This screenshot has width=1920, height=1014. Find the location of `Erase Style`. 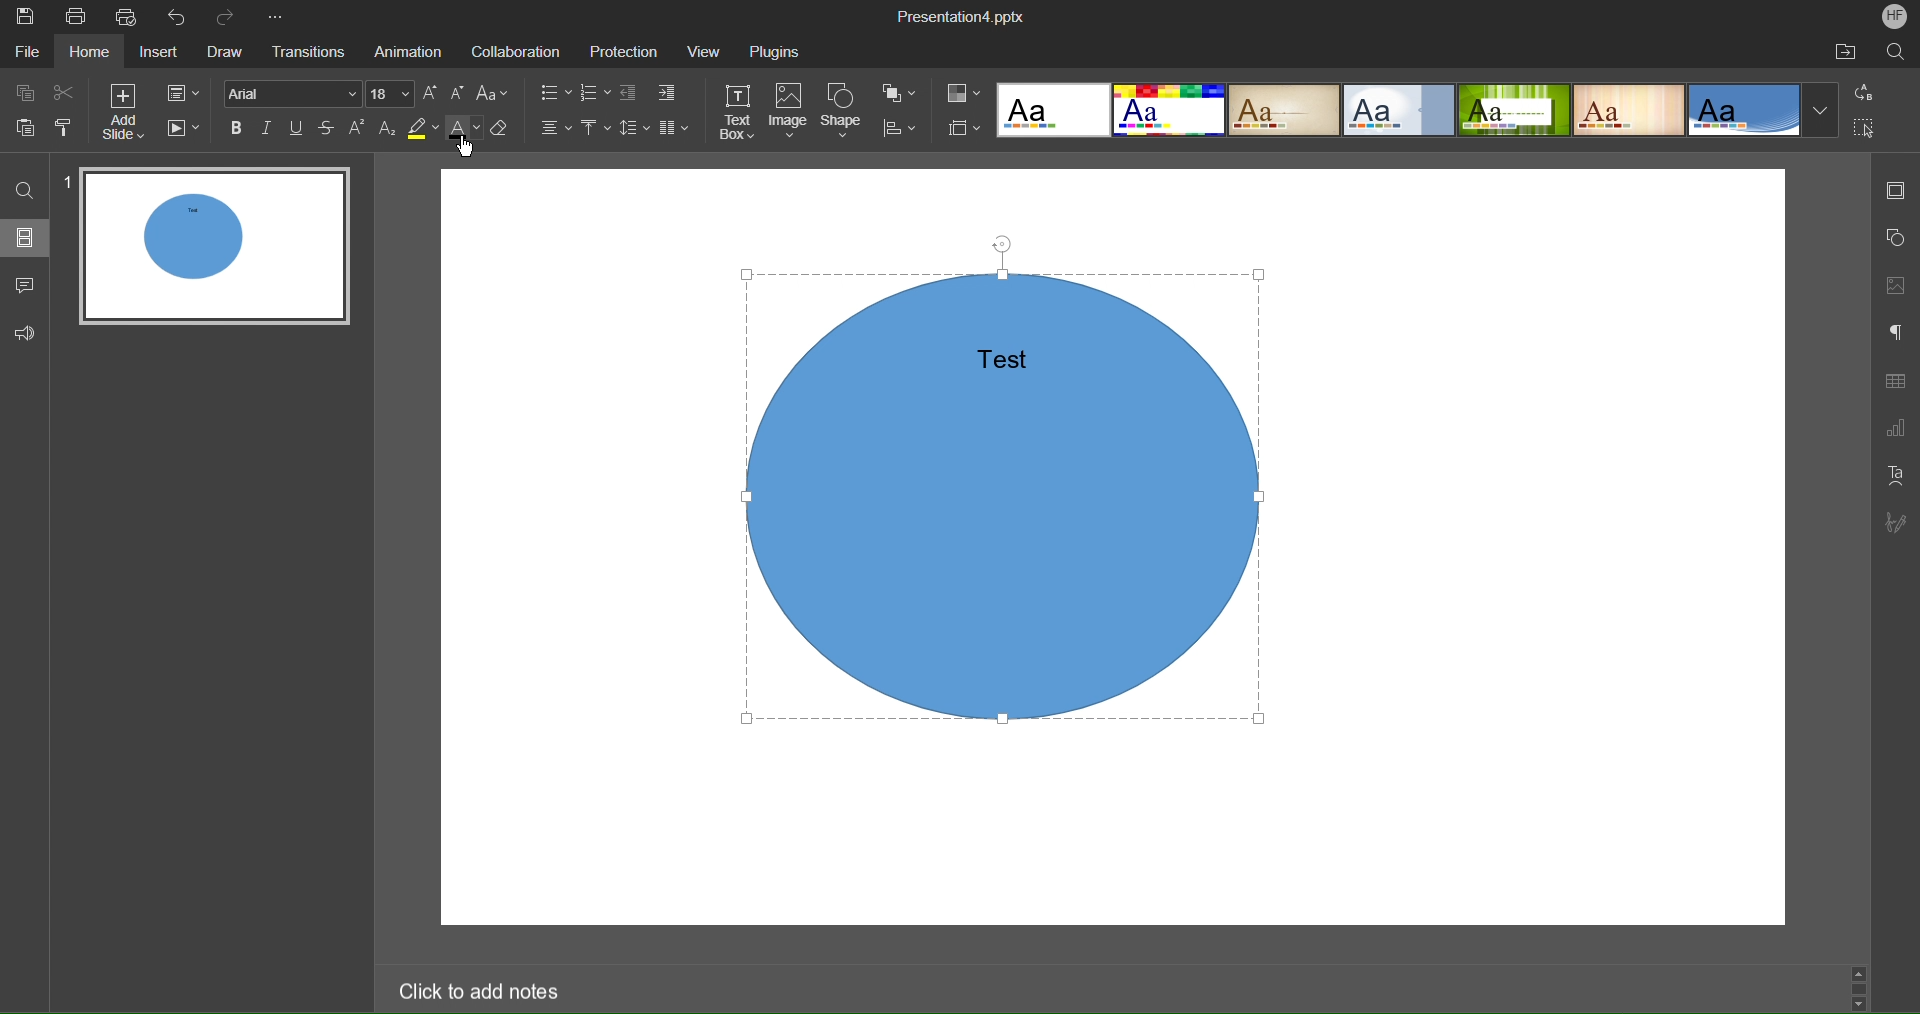

Erase Style is located at coordinates (503, 132).